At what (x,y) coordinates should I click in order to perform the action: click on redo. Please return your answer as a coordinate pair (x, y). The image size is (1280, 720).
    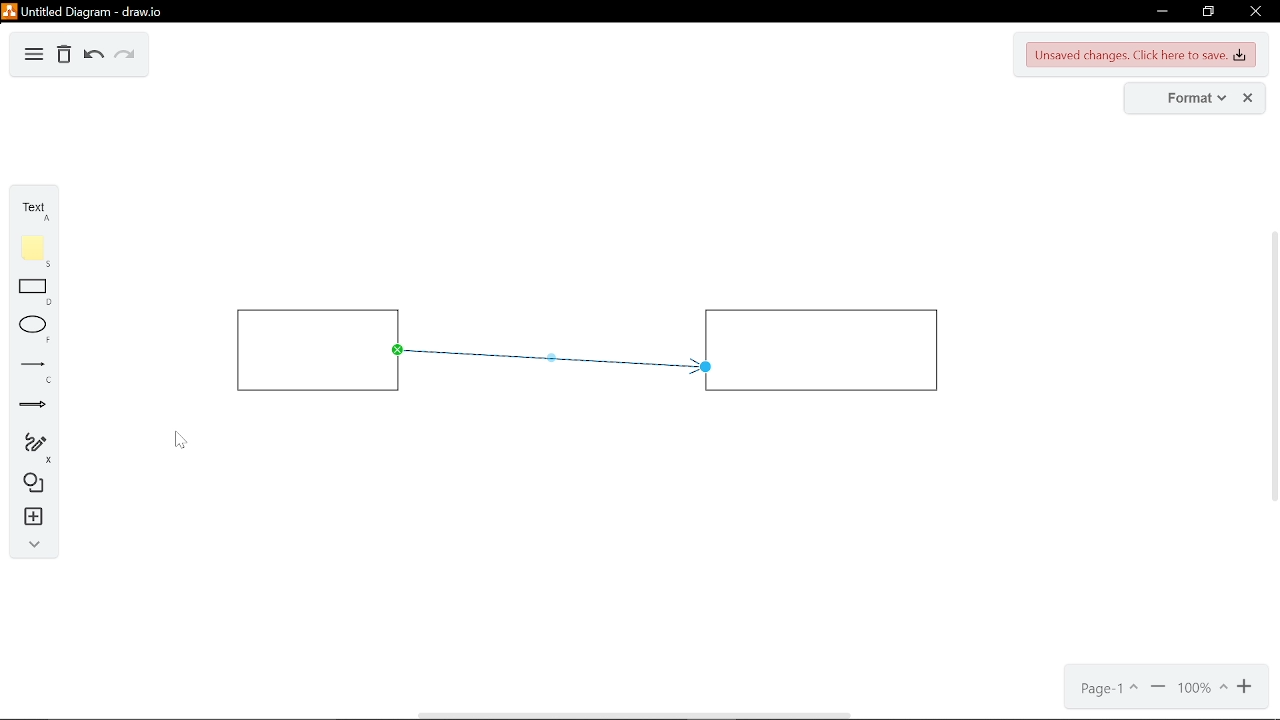
    Looking at the image, I should click on (125, 56).